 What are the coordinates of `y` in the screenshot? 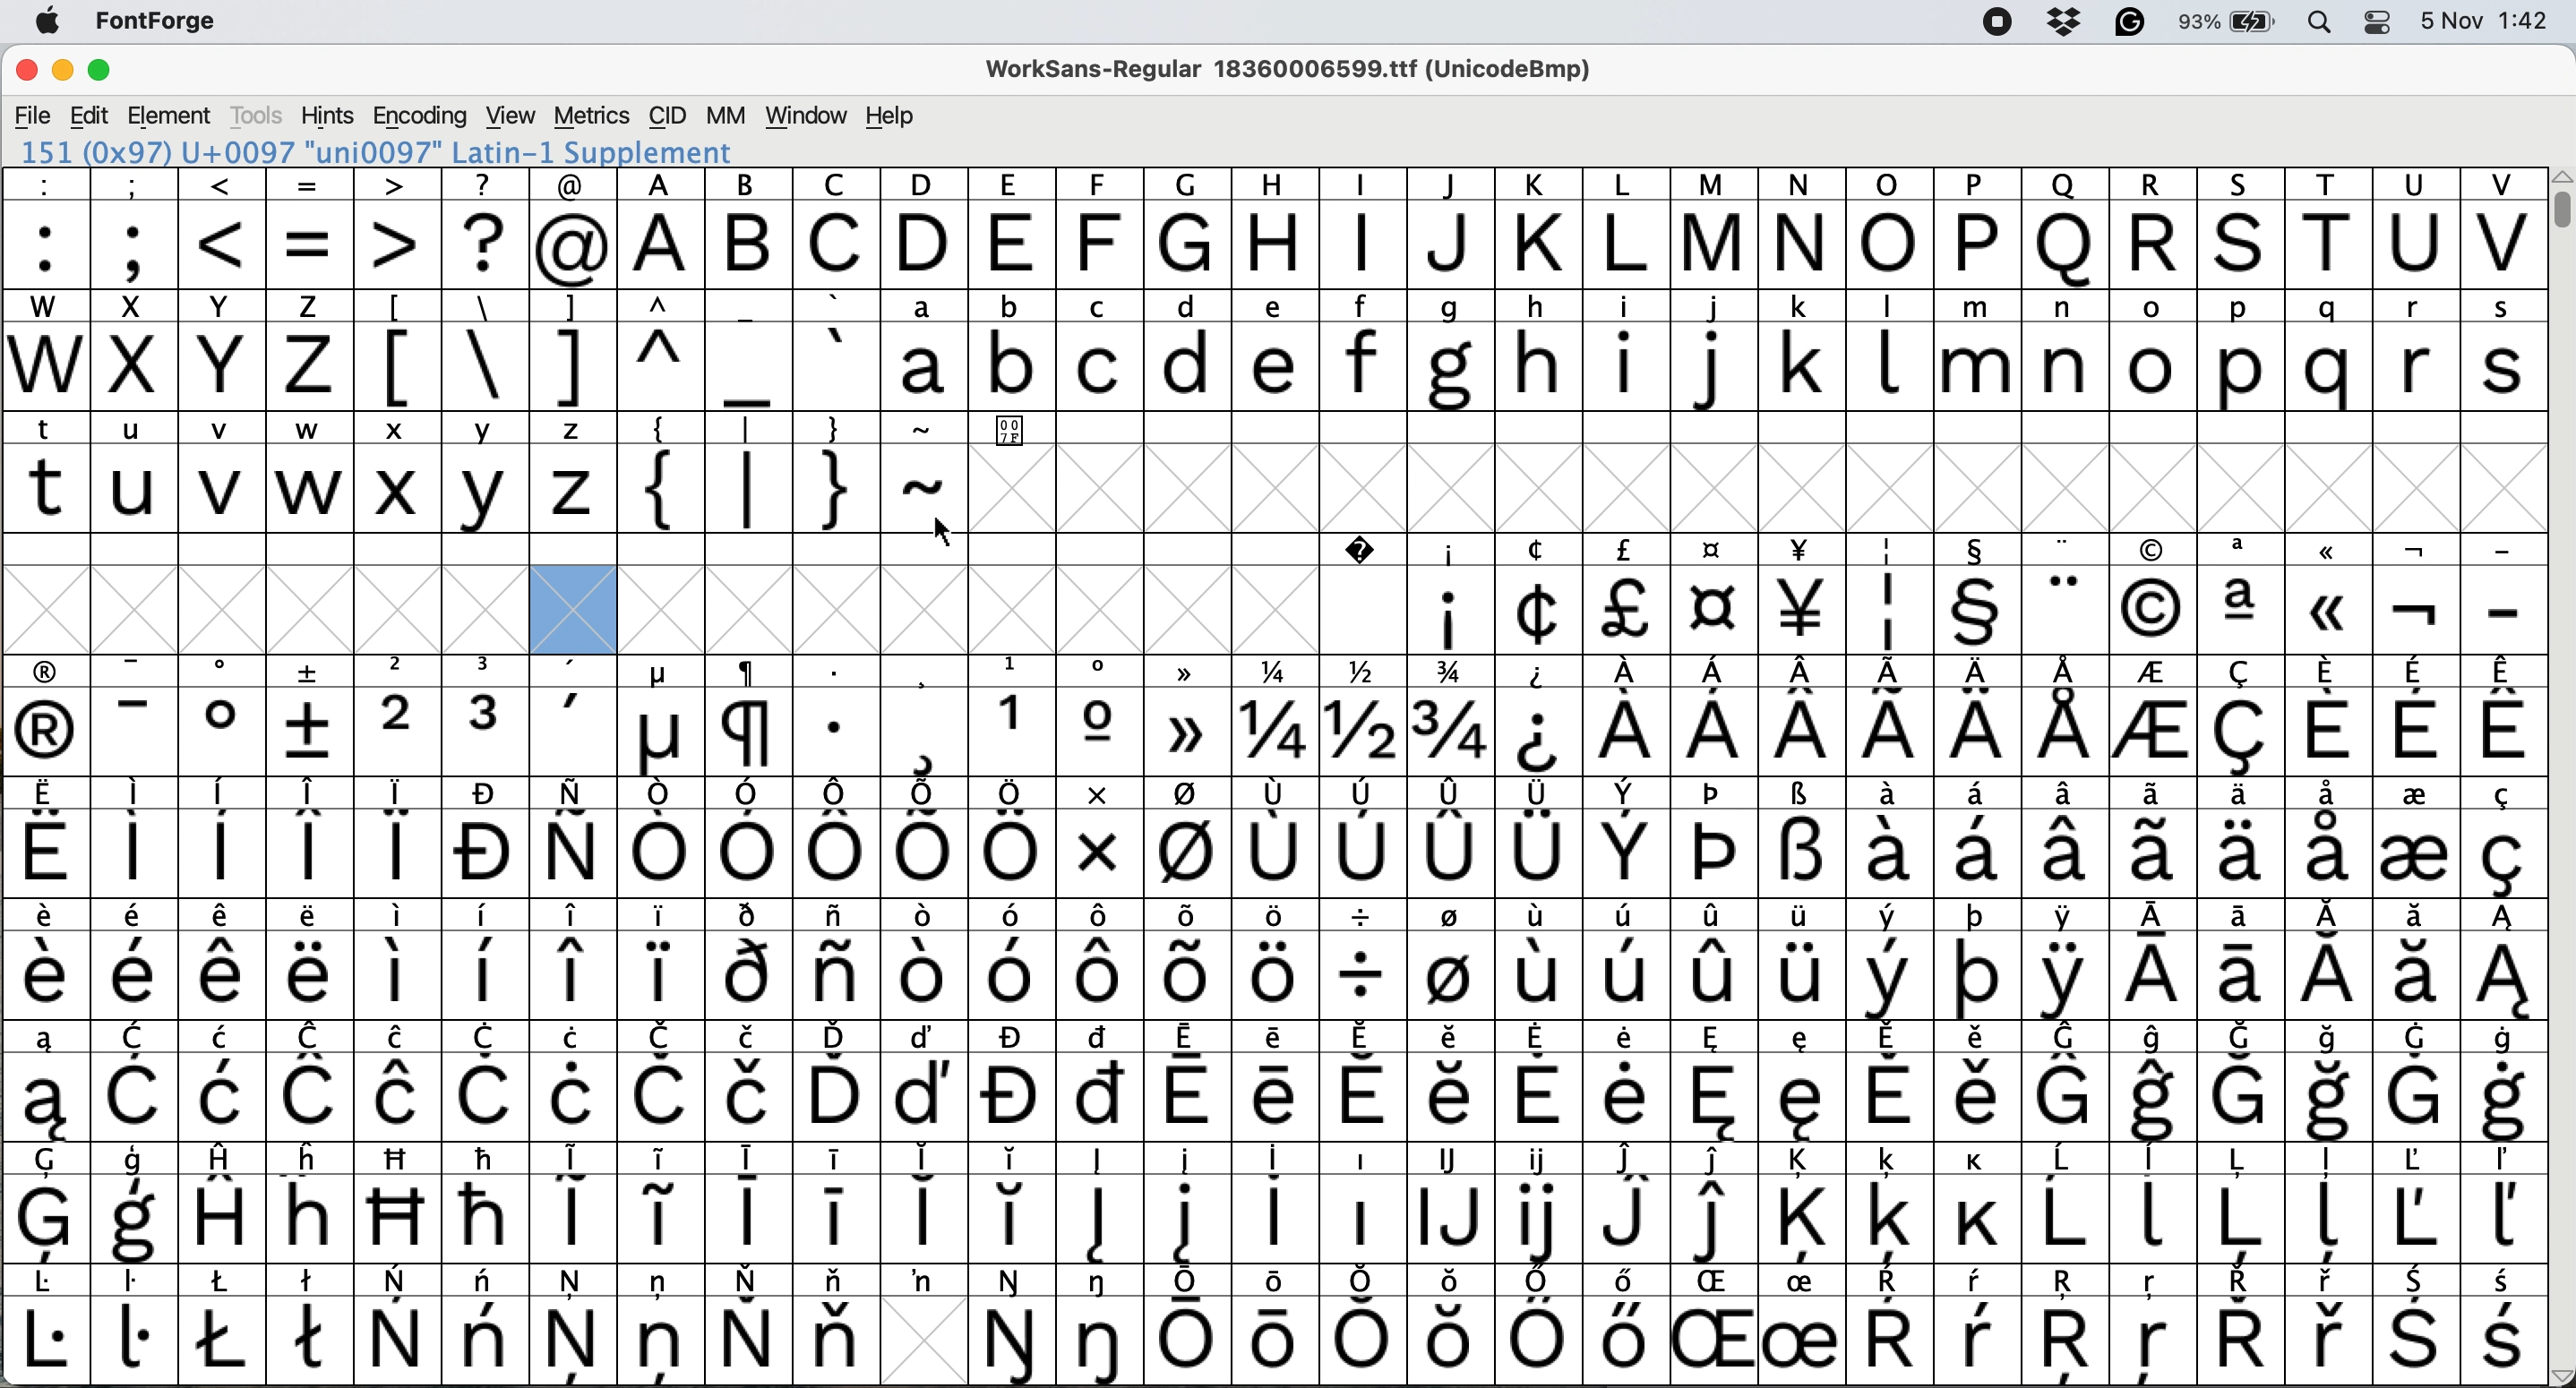 It's located at (482, 473).